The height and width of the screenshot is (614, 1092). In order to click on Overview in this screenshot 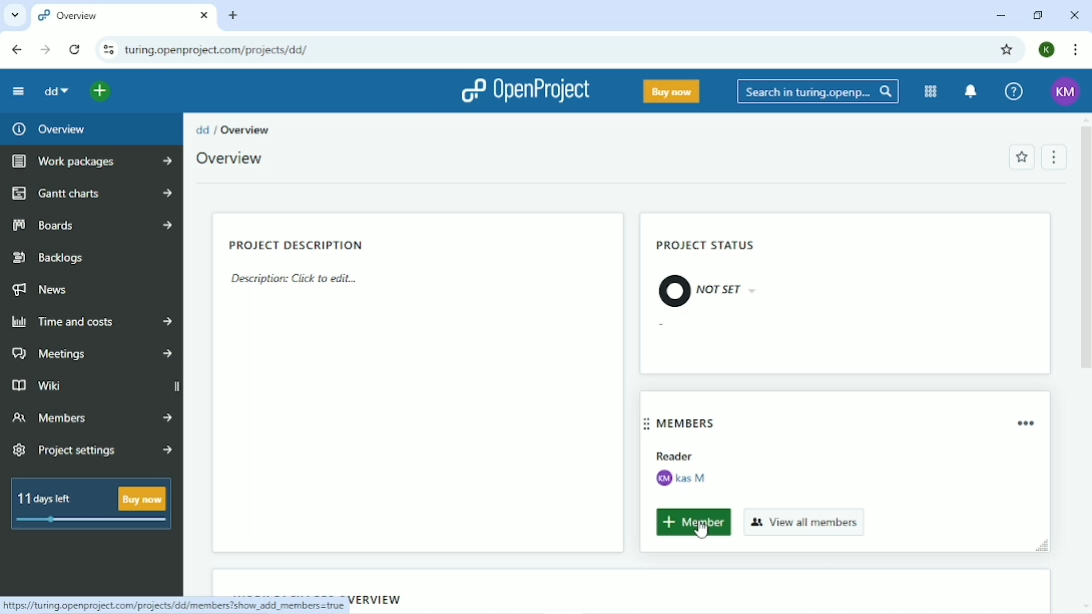, I will do `click(250, 128)`.